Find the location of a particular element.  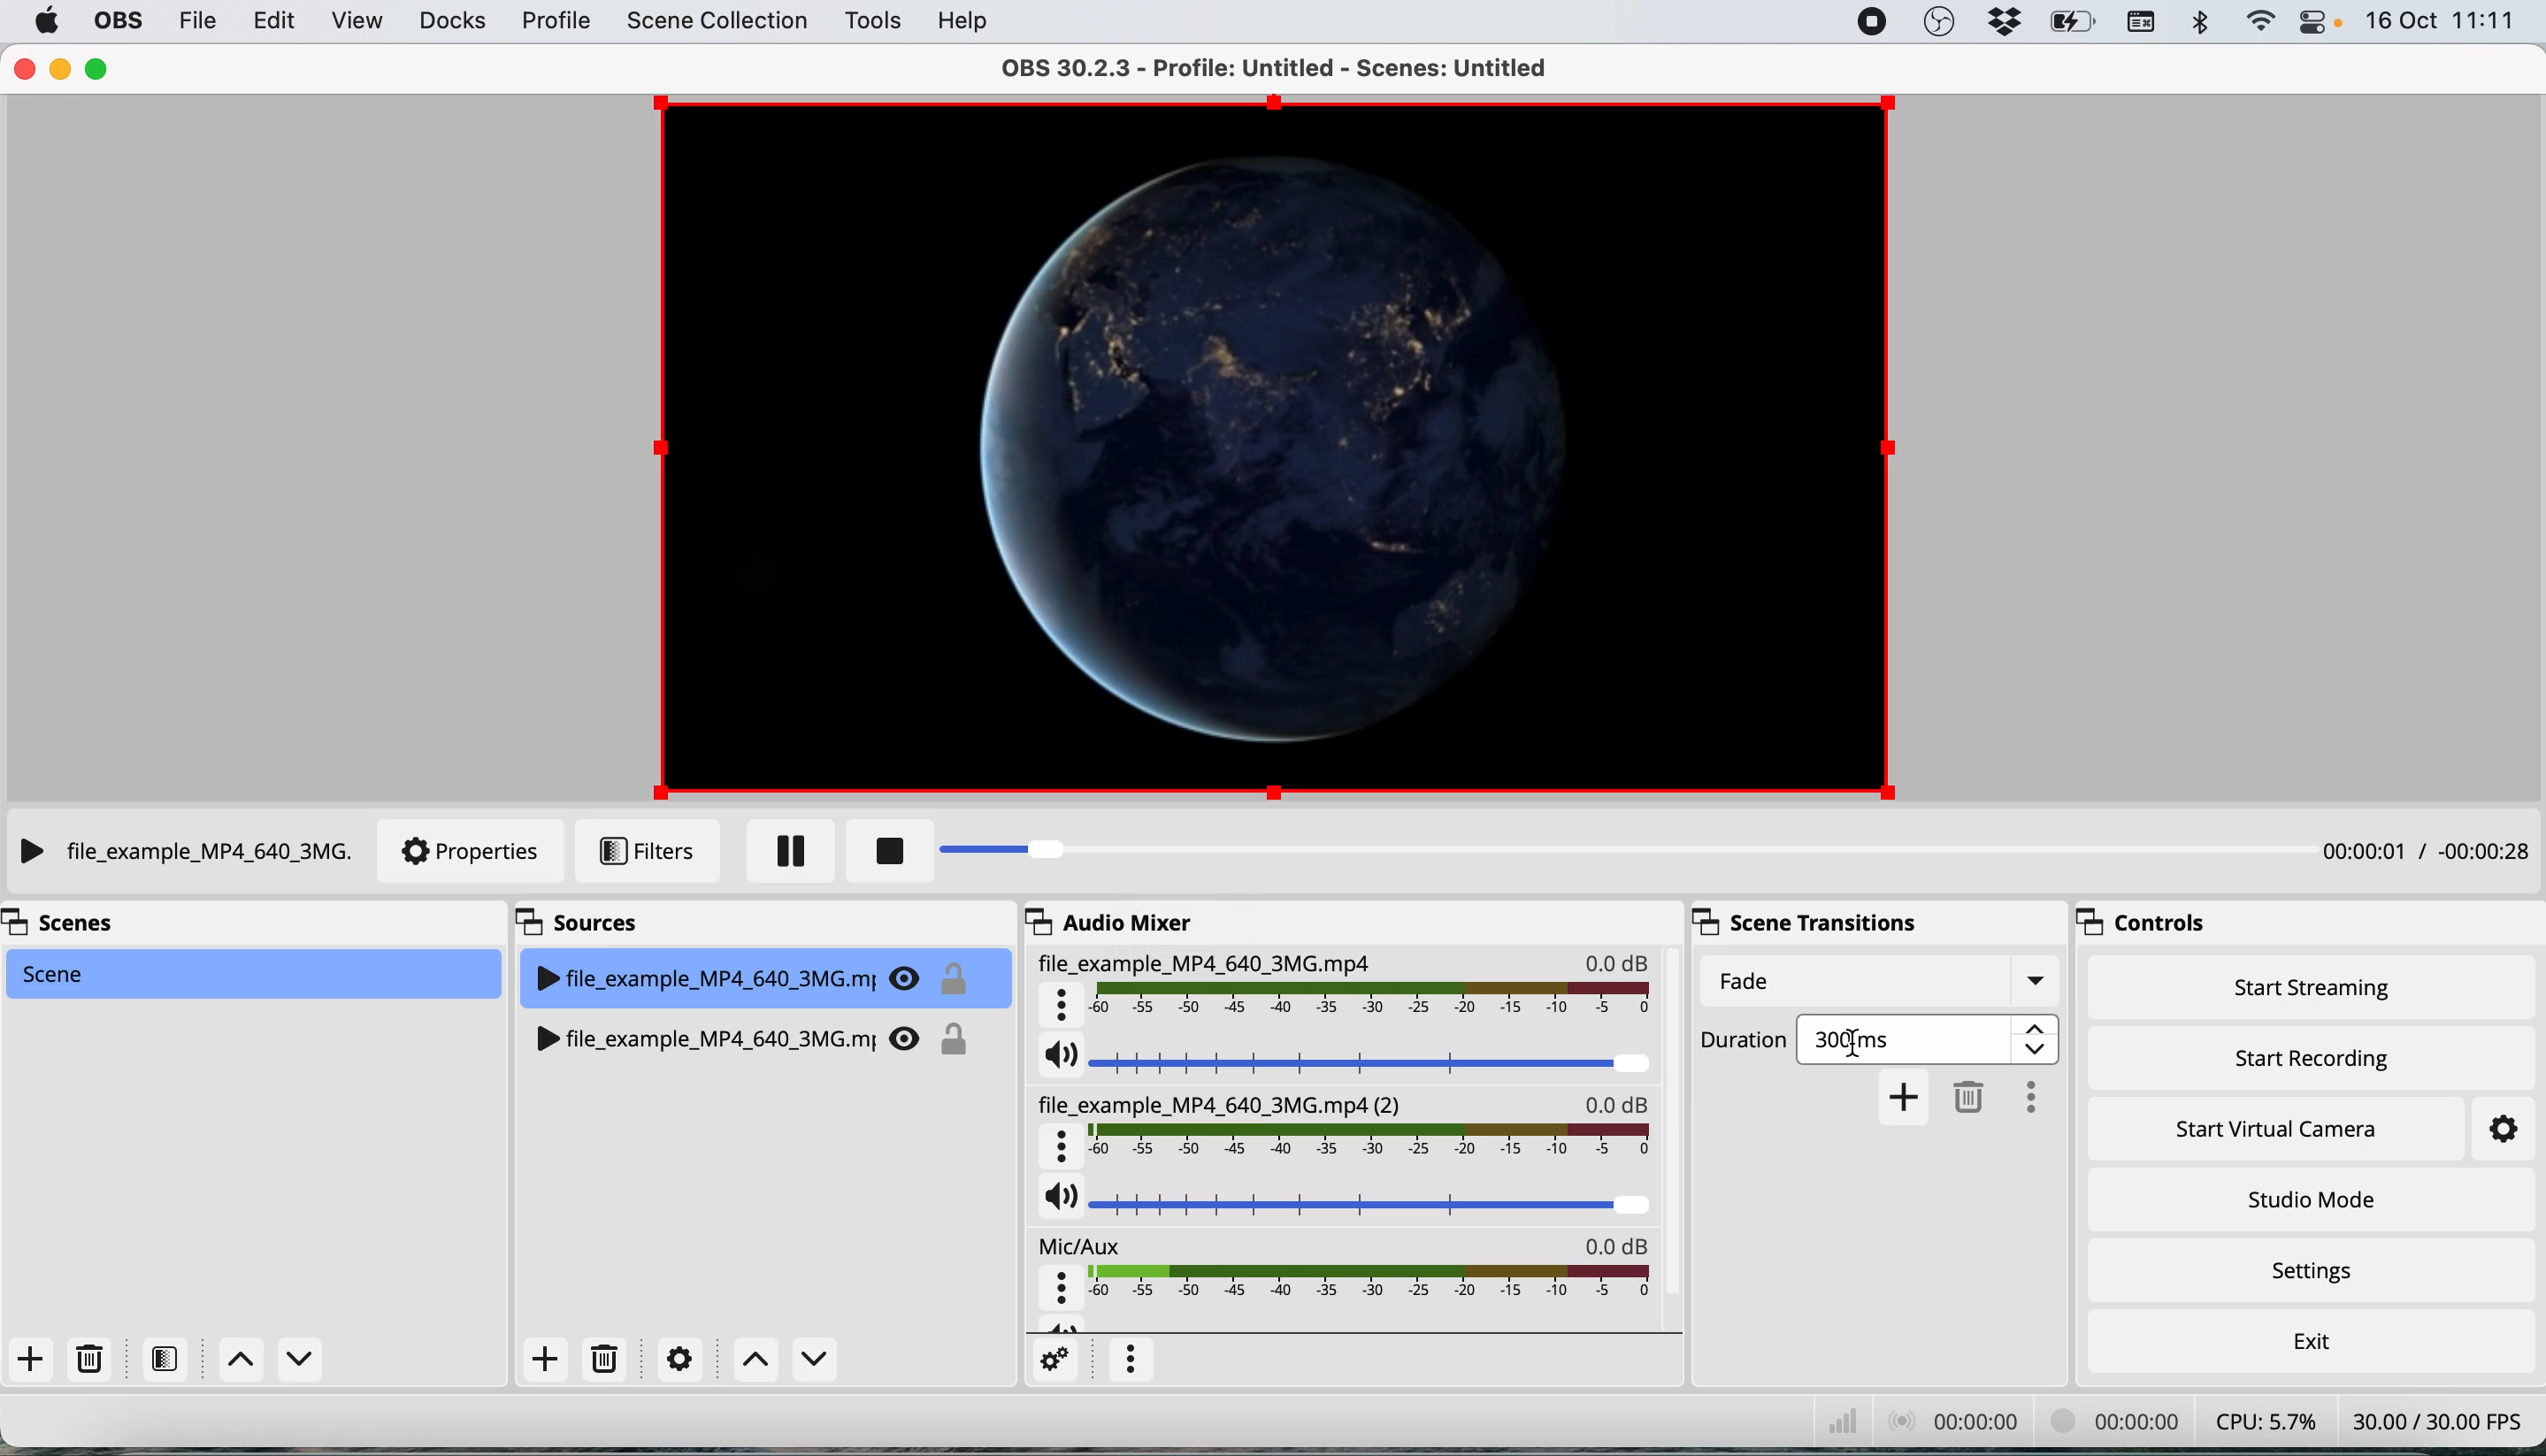

add transition is located at coordinates (1900, 1095).